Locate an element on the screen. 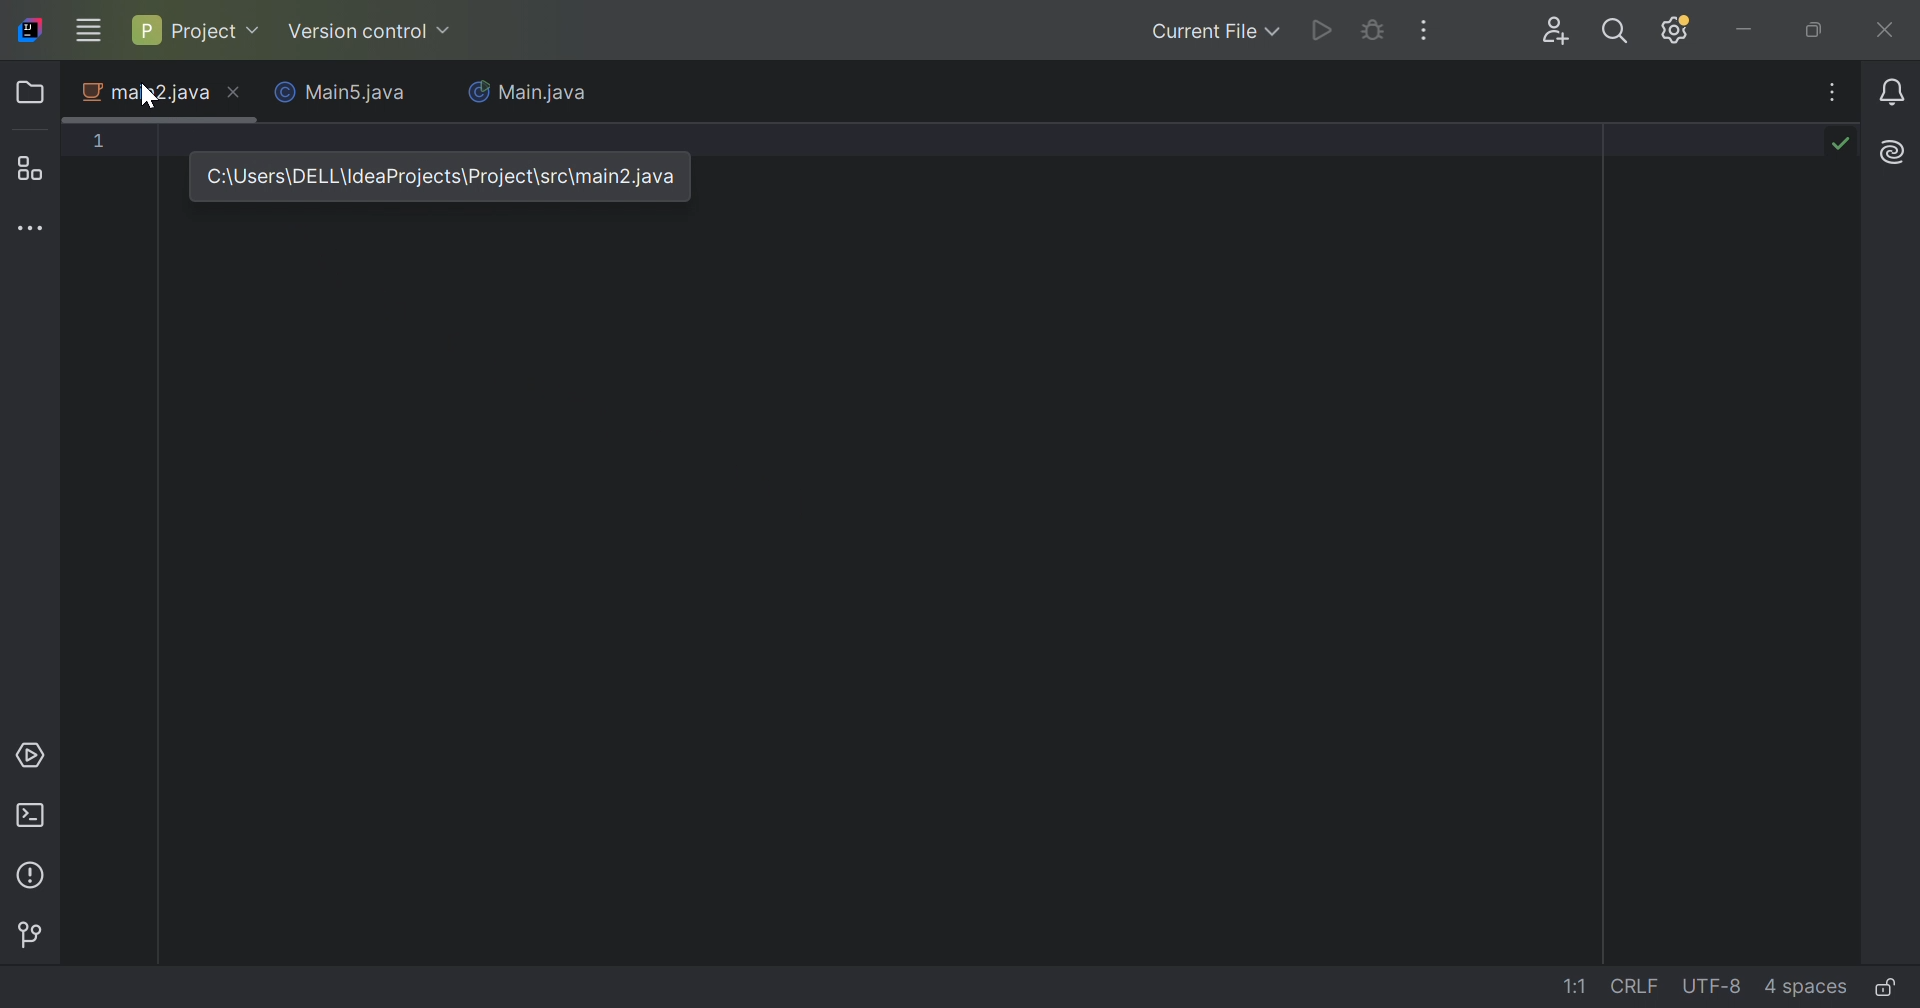 This screenshot has width=1920, height=1008. Main menu is located at coordinates (87, 30).